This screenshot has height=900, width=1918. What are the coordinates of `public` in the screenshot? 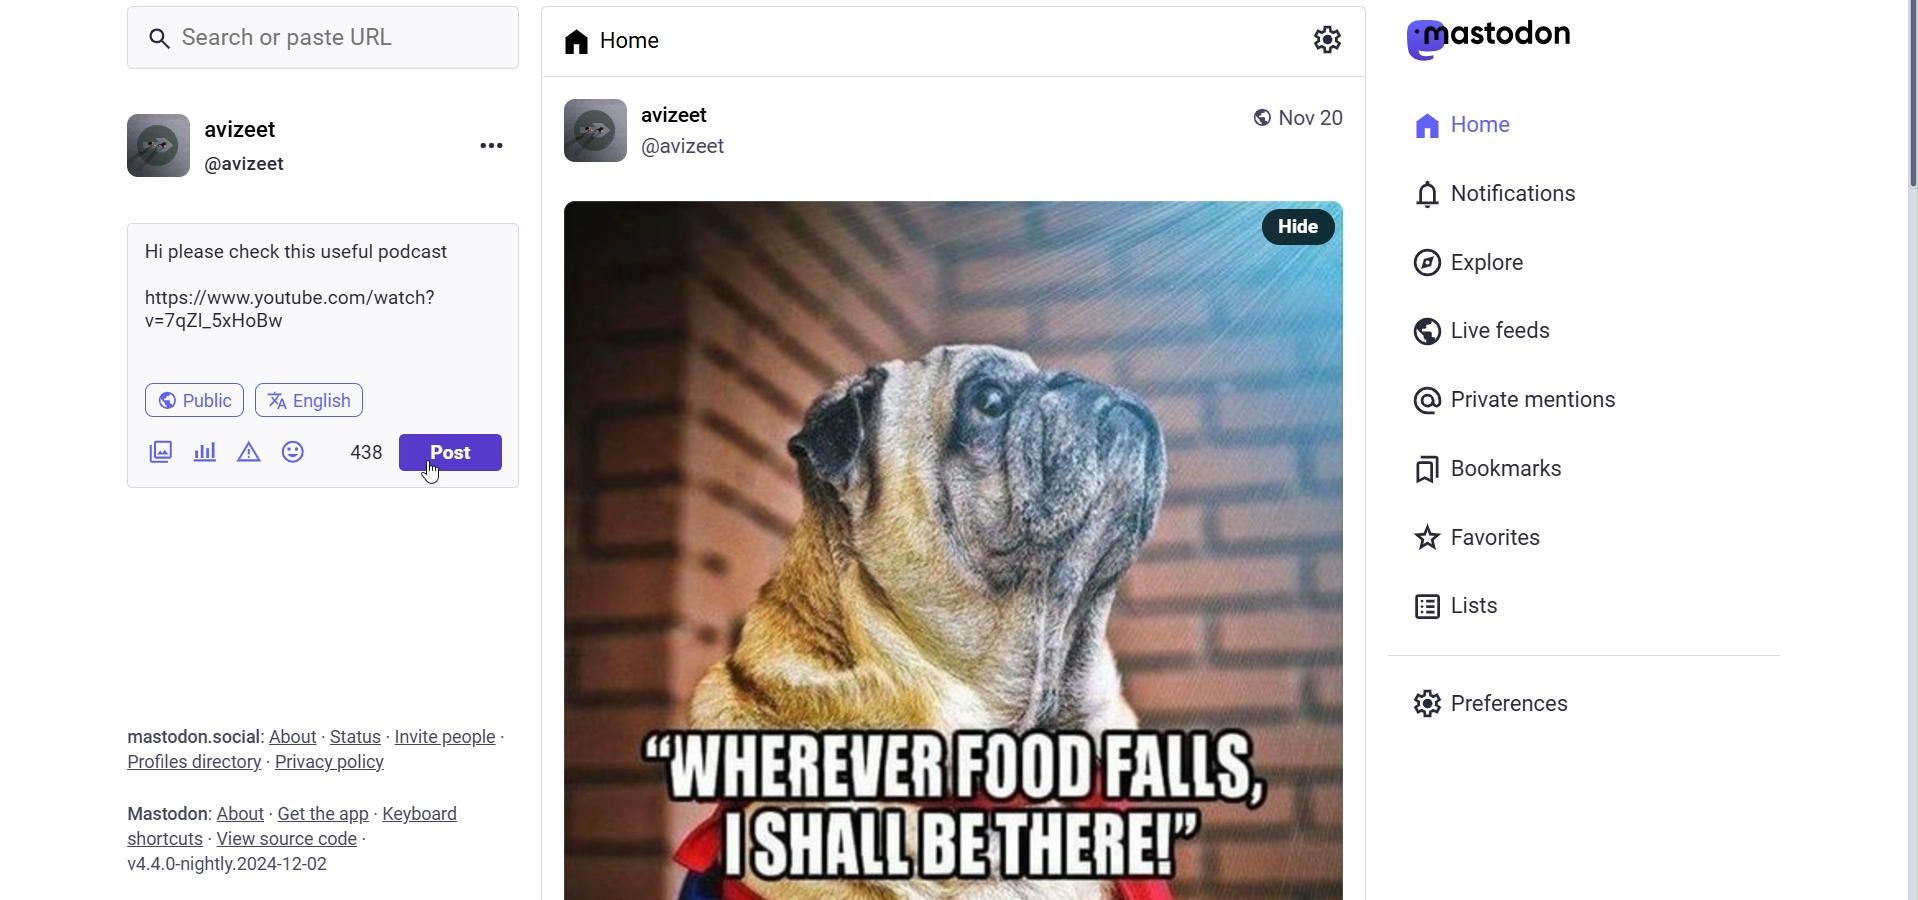 It's located at (190, 399).